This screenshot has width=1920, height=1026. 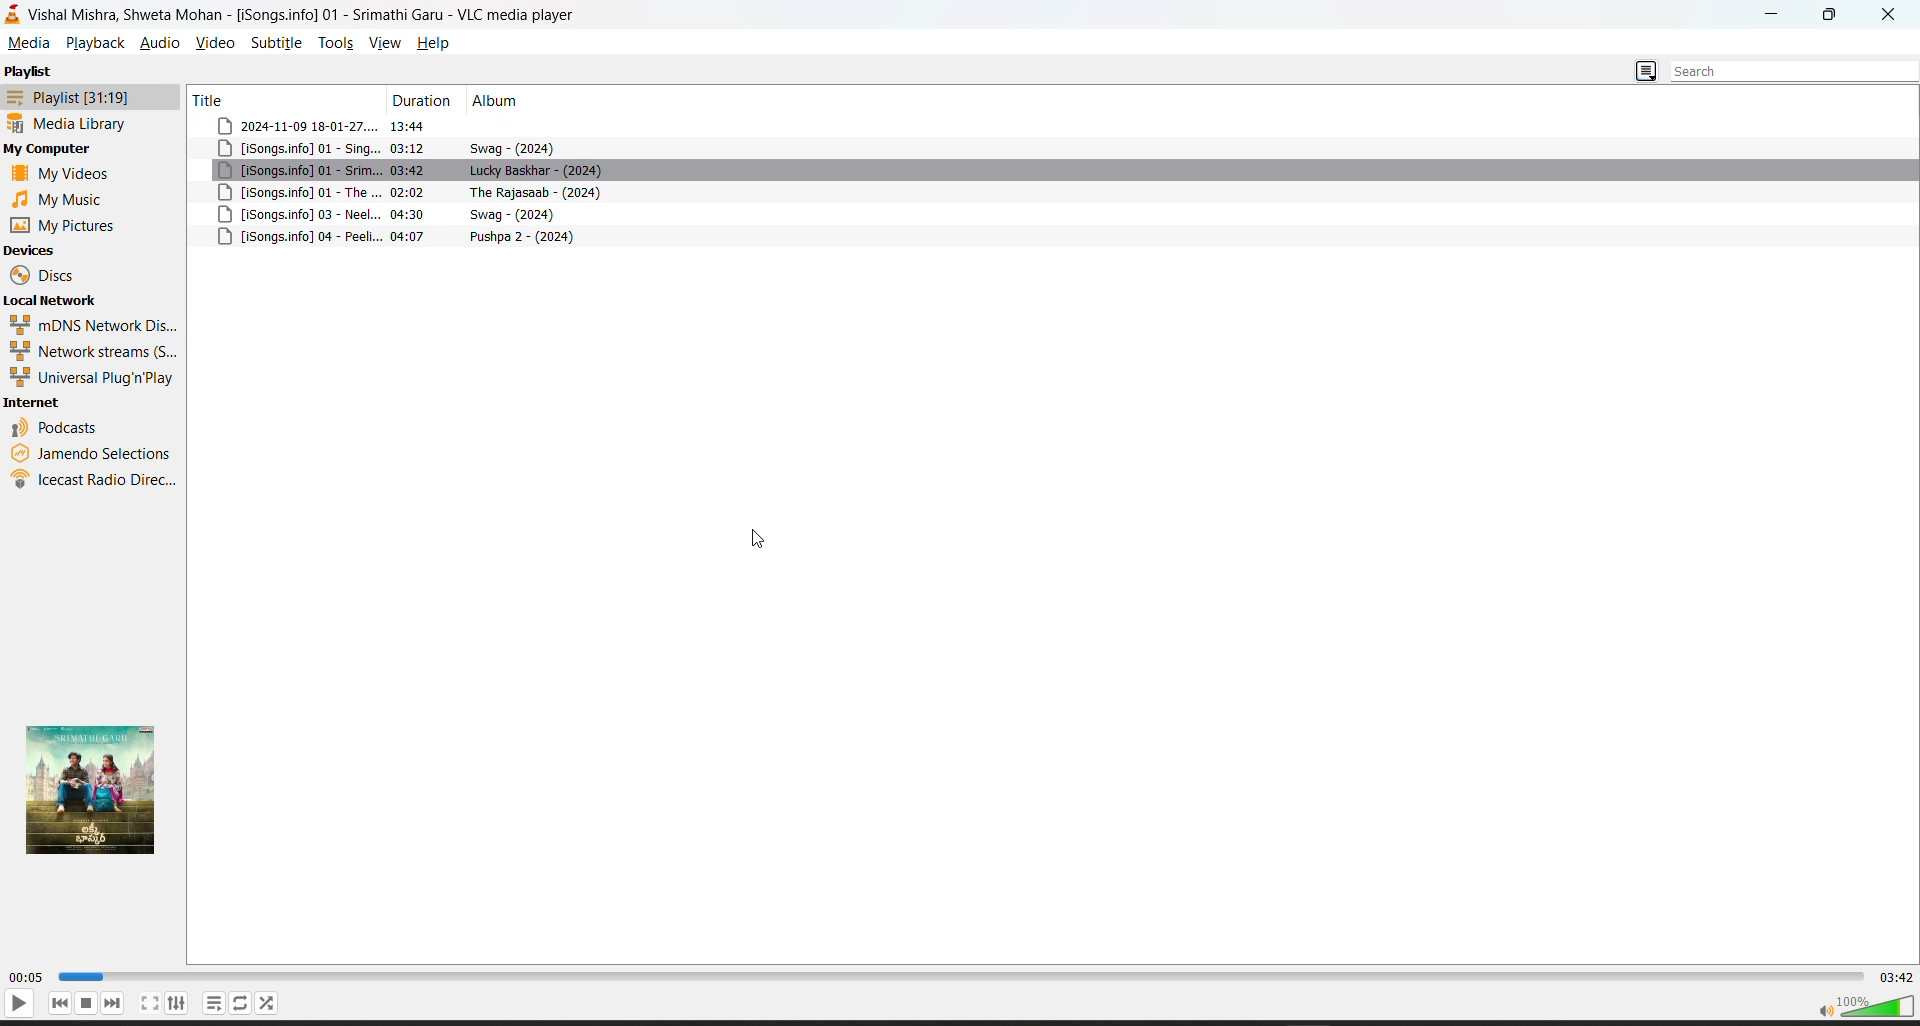 What do you see at coordinates (423, 99) in the screenshot?
I see `duration` at bounding box center [423, 99].